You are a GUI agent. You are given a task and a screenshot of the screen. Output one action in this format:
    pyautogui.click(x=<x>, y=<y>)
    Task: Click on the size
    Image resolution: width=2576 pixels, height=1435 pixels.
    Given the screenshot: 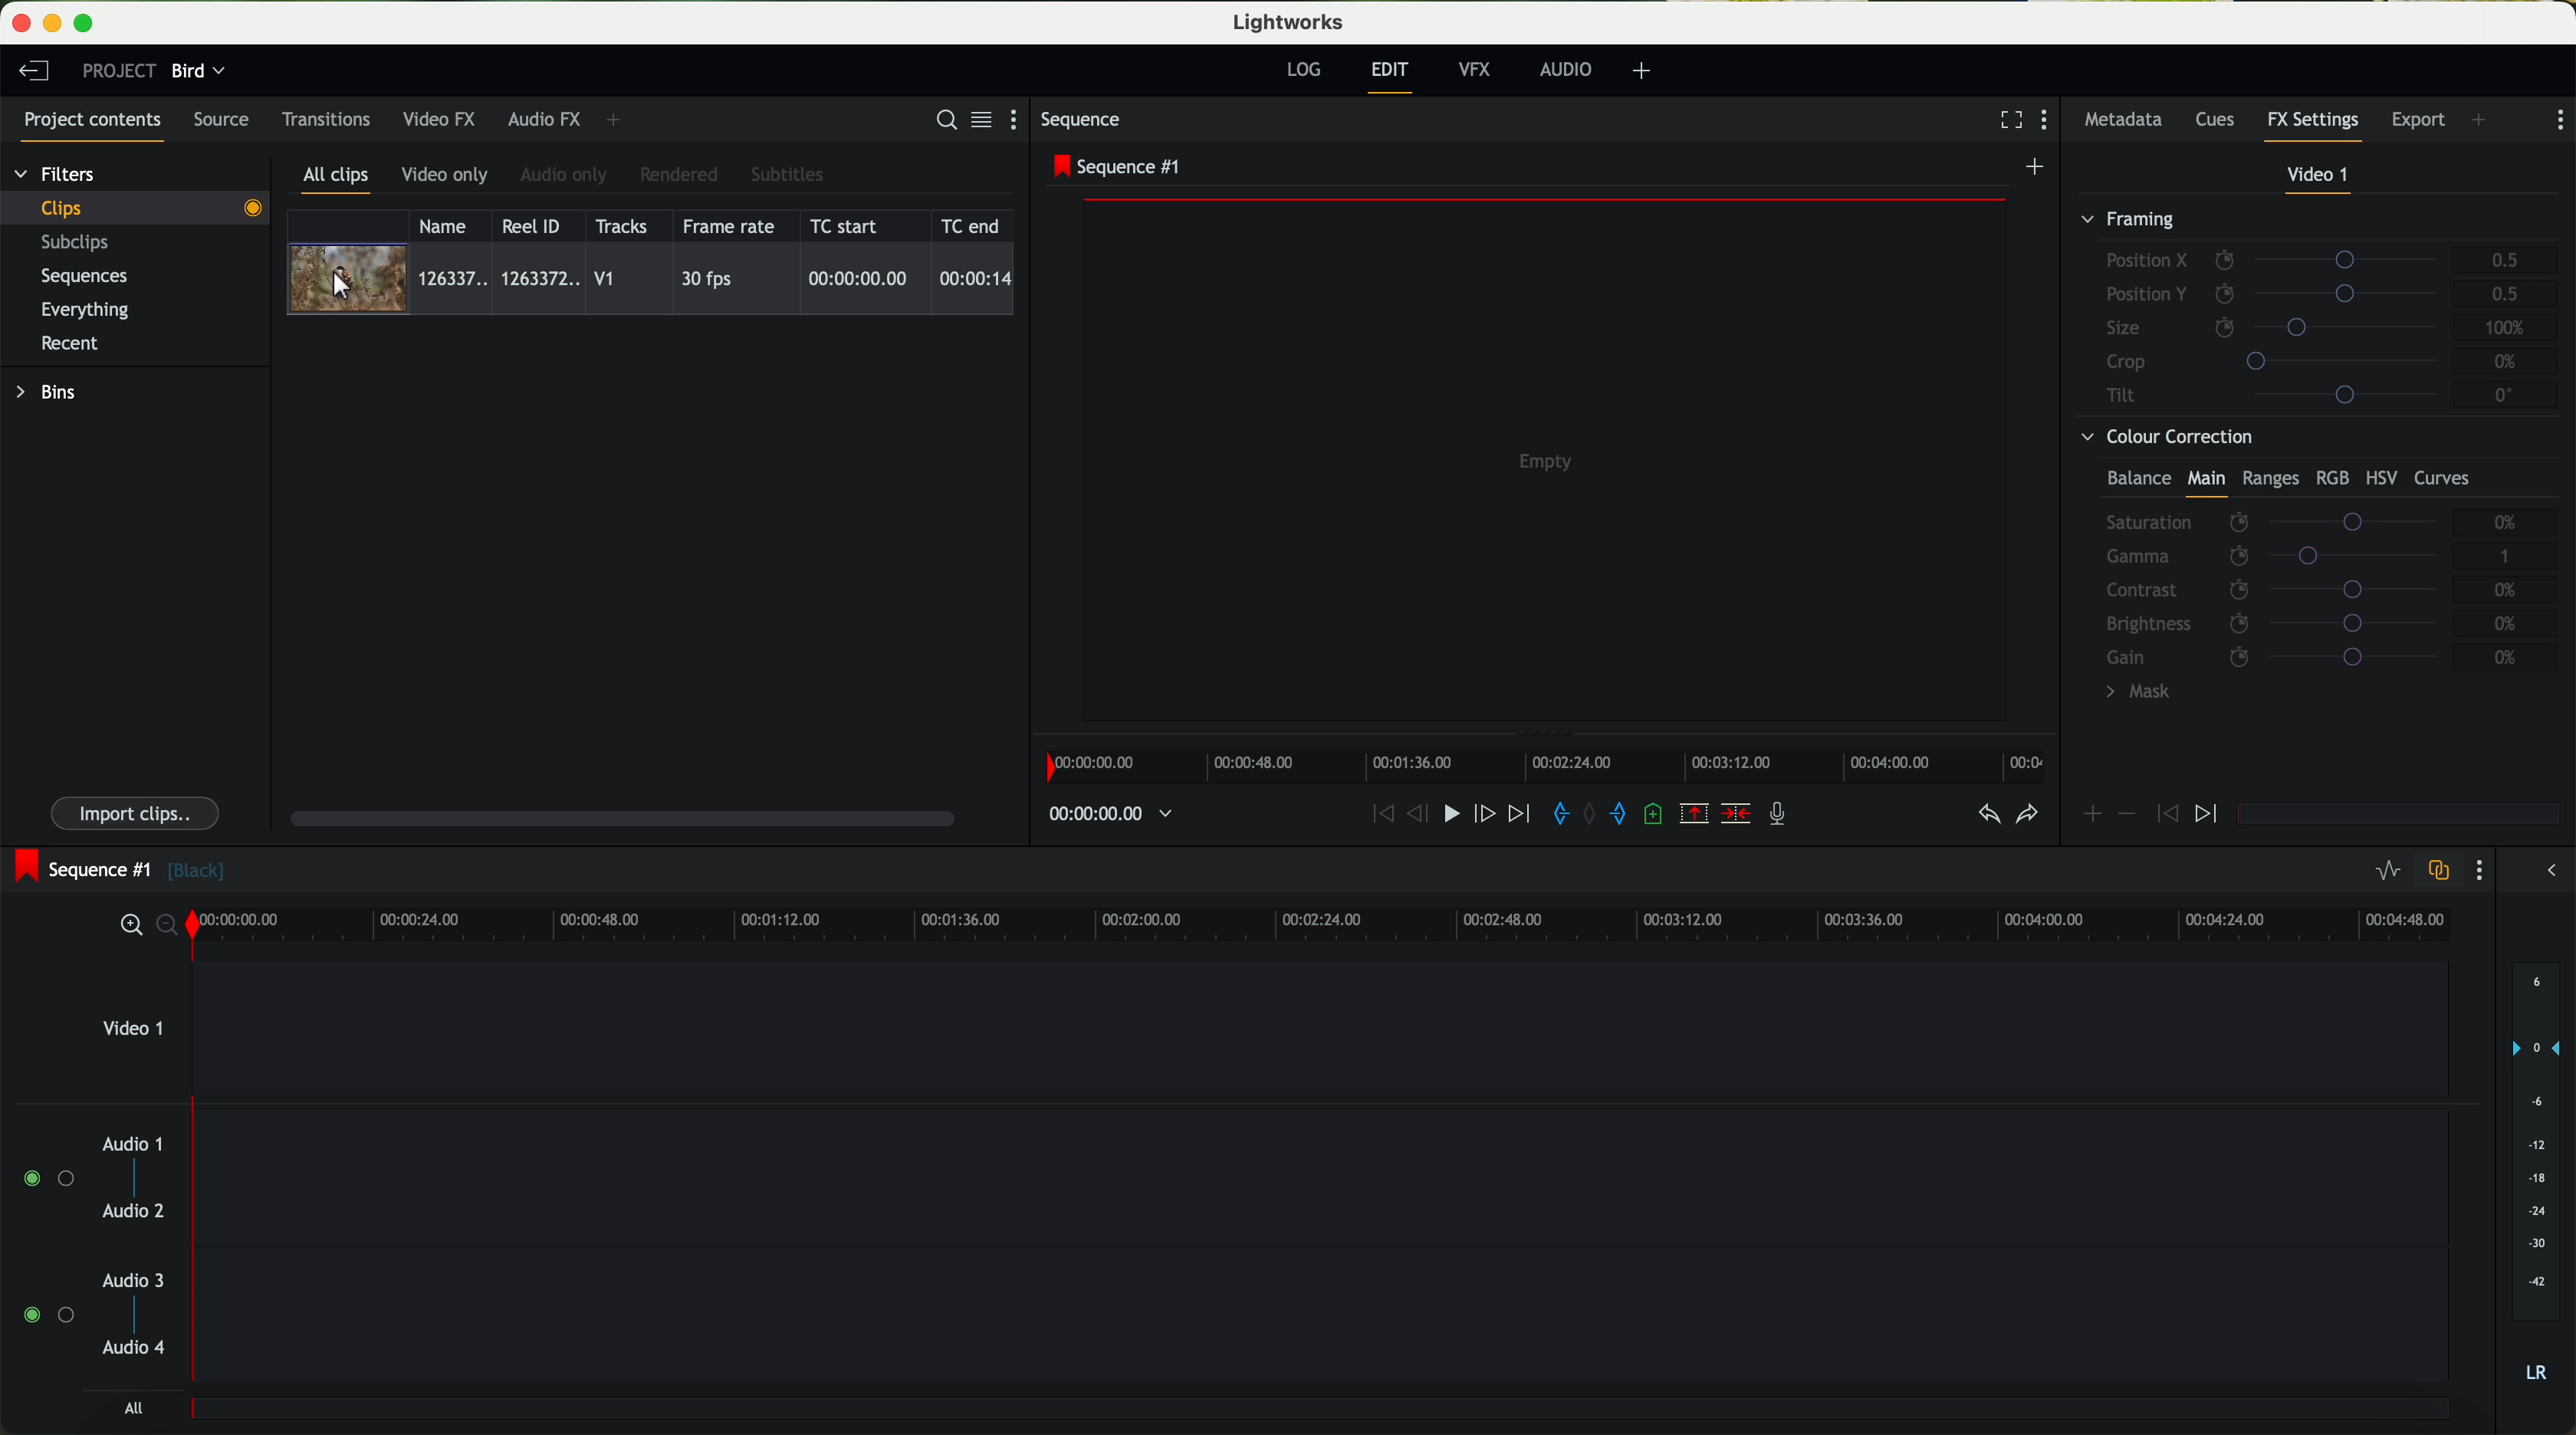 What is the action you would take?
    pyautogui.click(x=2277, y=328)
    